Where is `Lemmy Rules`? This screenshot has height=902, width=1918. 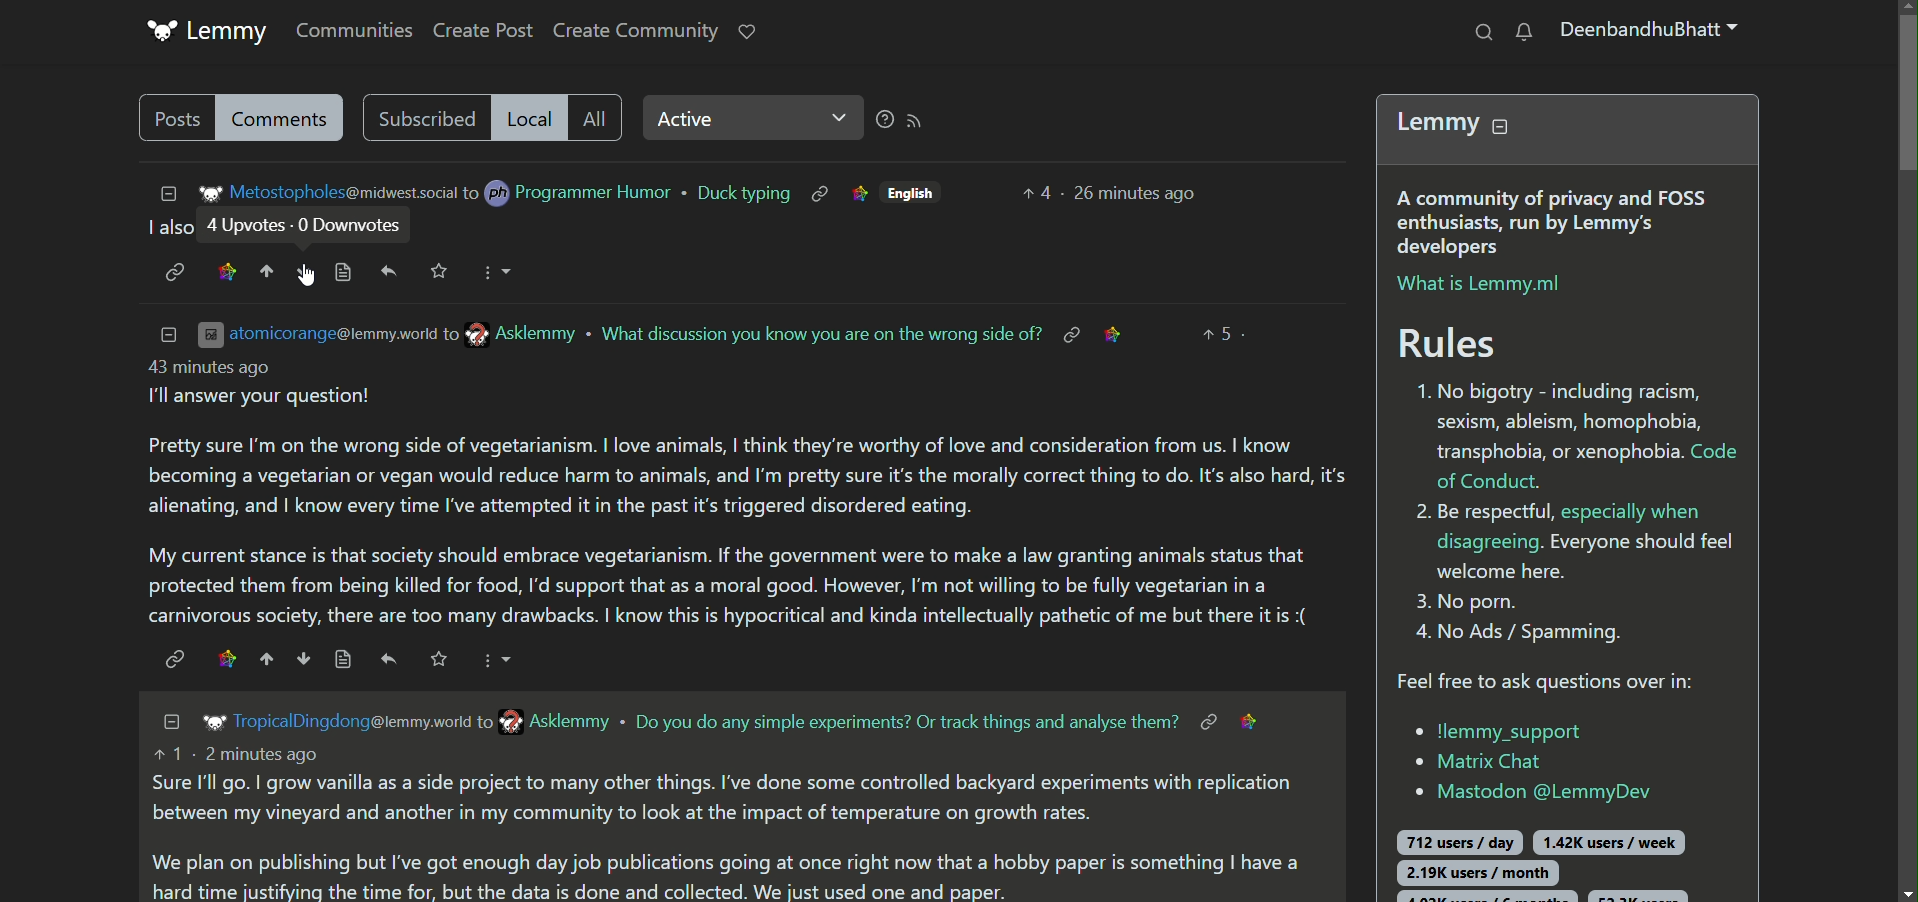 Lemmy Rules is located at coordinates (1573, 396).